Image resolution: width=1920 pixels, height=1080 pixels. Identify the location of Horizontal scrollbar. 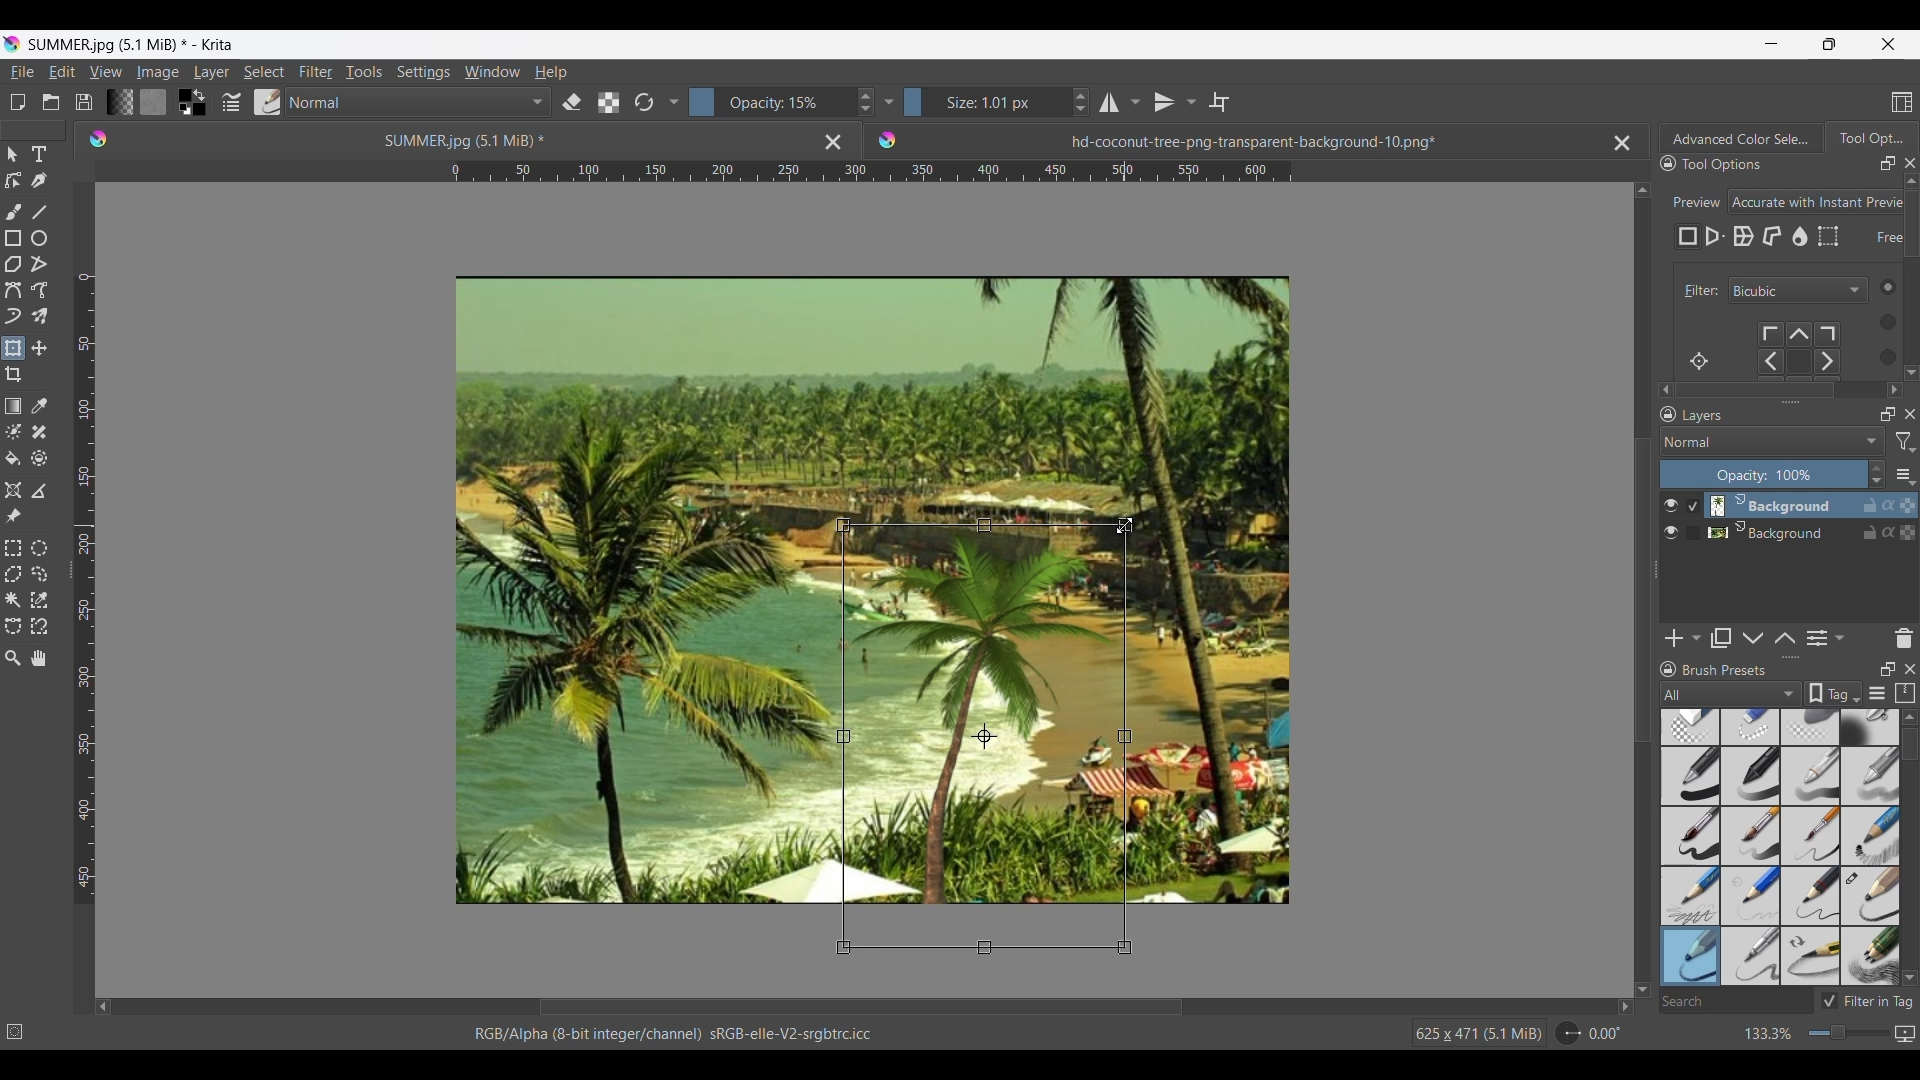
(1782, 390).